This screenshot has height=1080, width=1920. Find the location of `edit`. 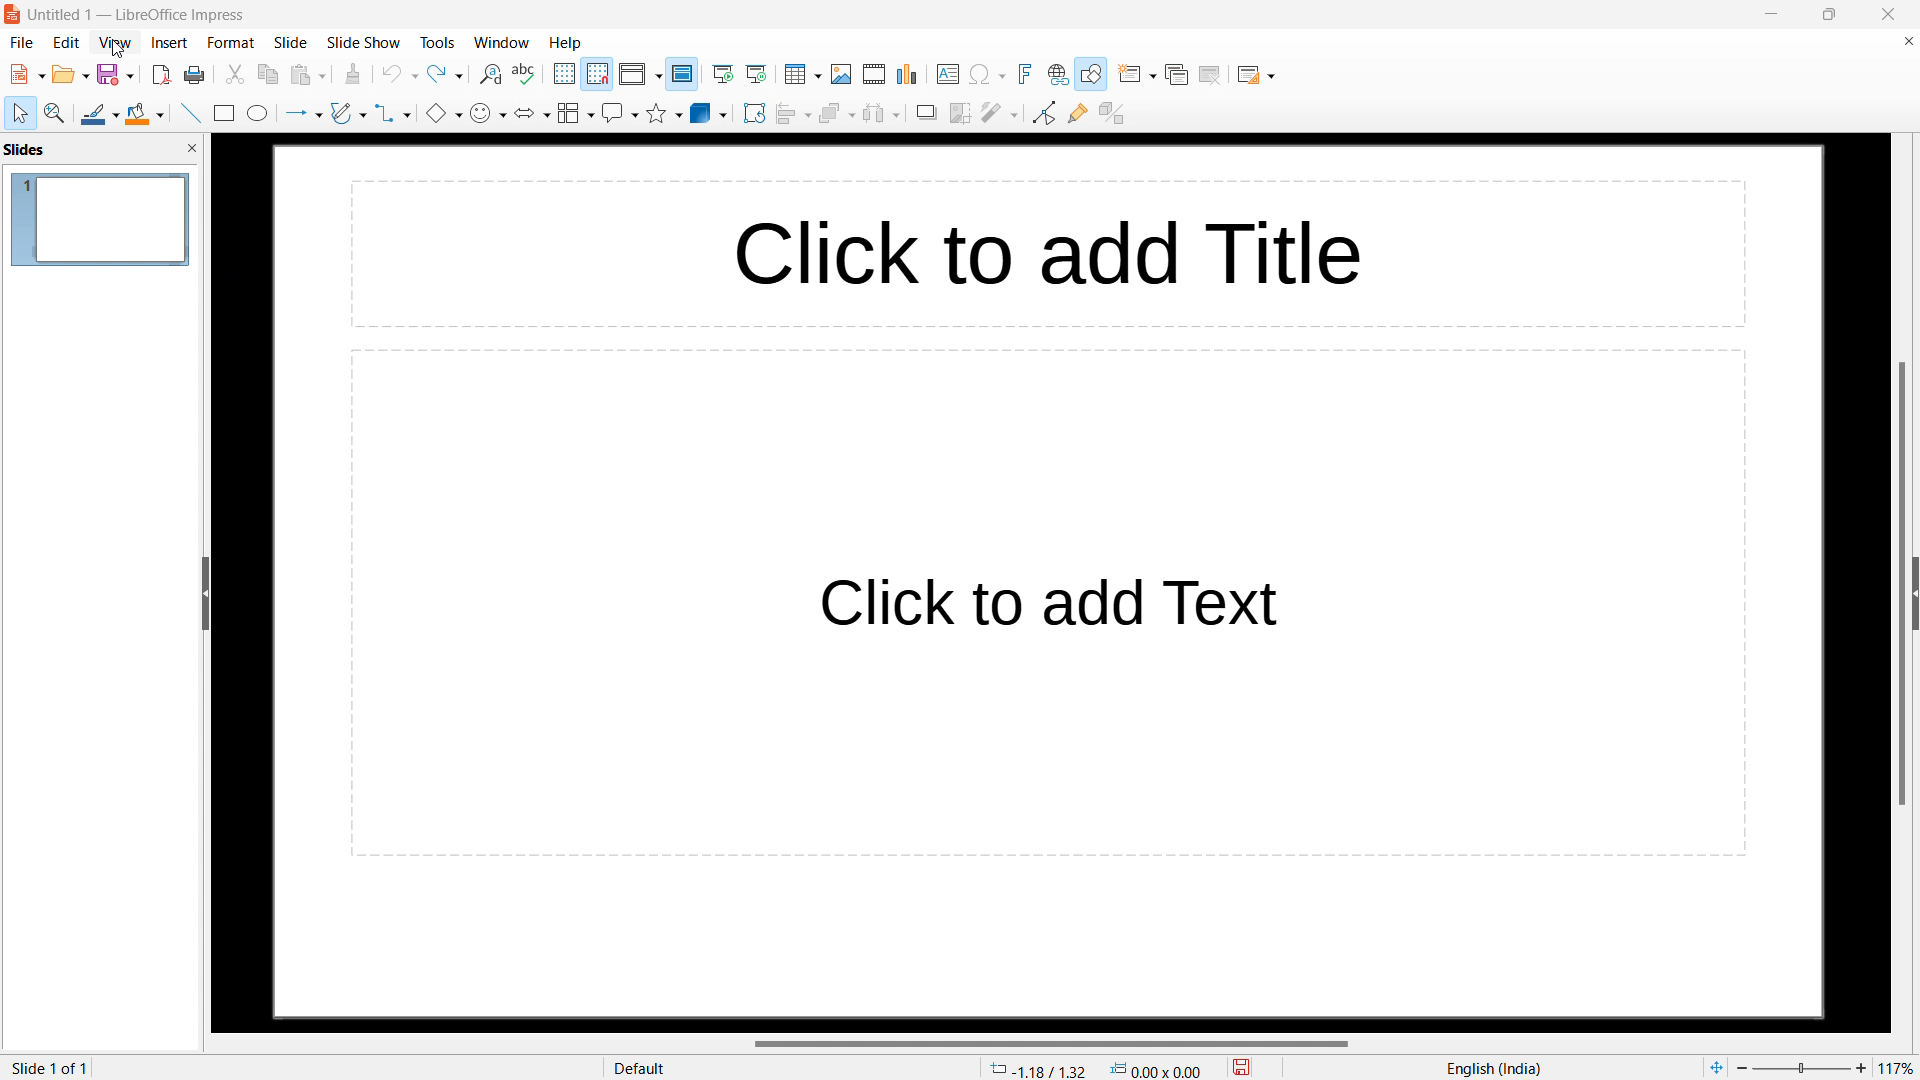

edit is located at coordinates (67, 43).